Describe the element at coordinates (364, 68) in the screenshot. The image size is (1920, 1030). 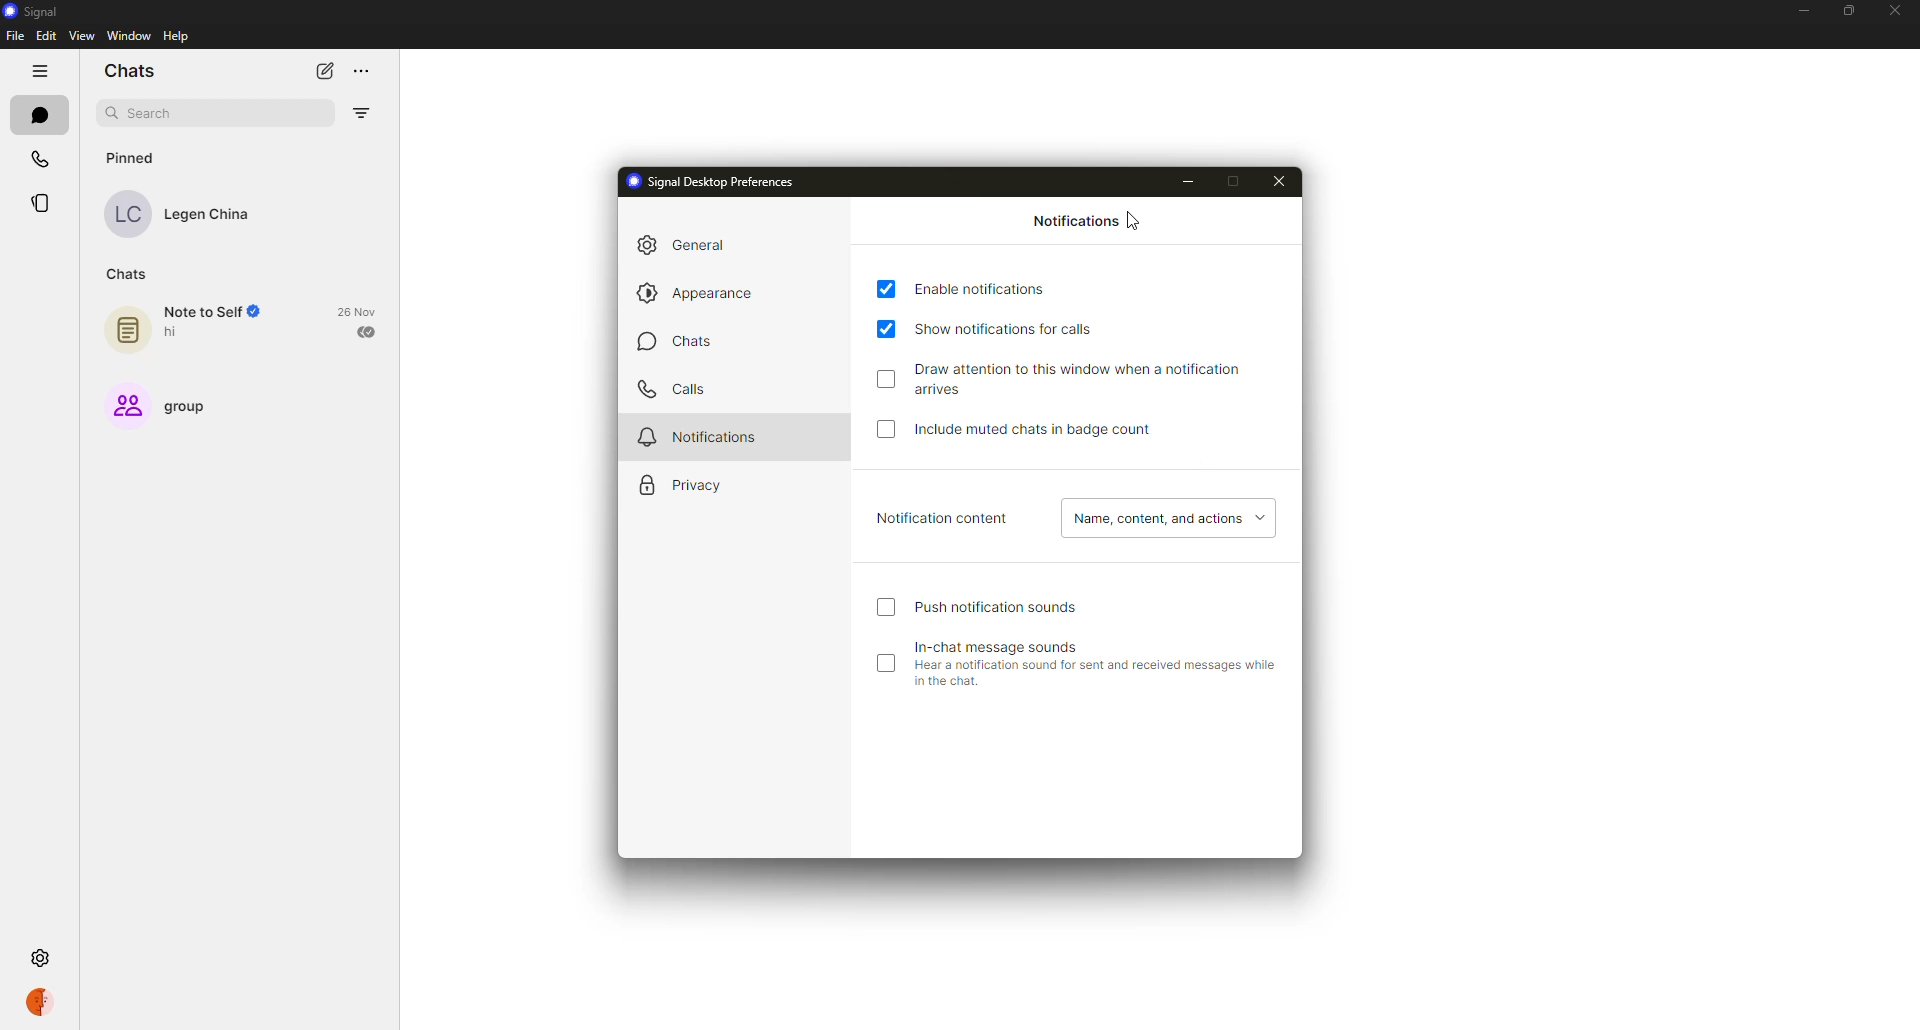
I see `more` at that location.